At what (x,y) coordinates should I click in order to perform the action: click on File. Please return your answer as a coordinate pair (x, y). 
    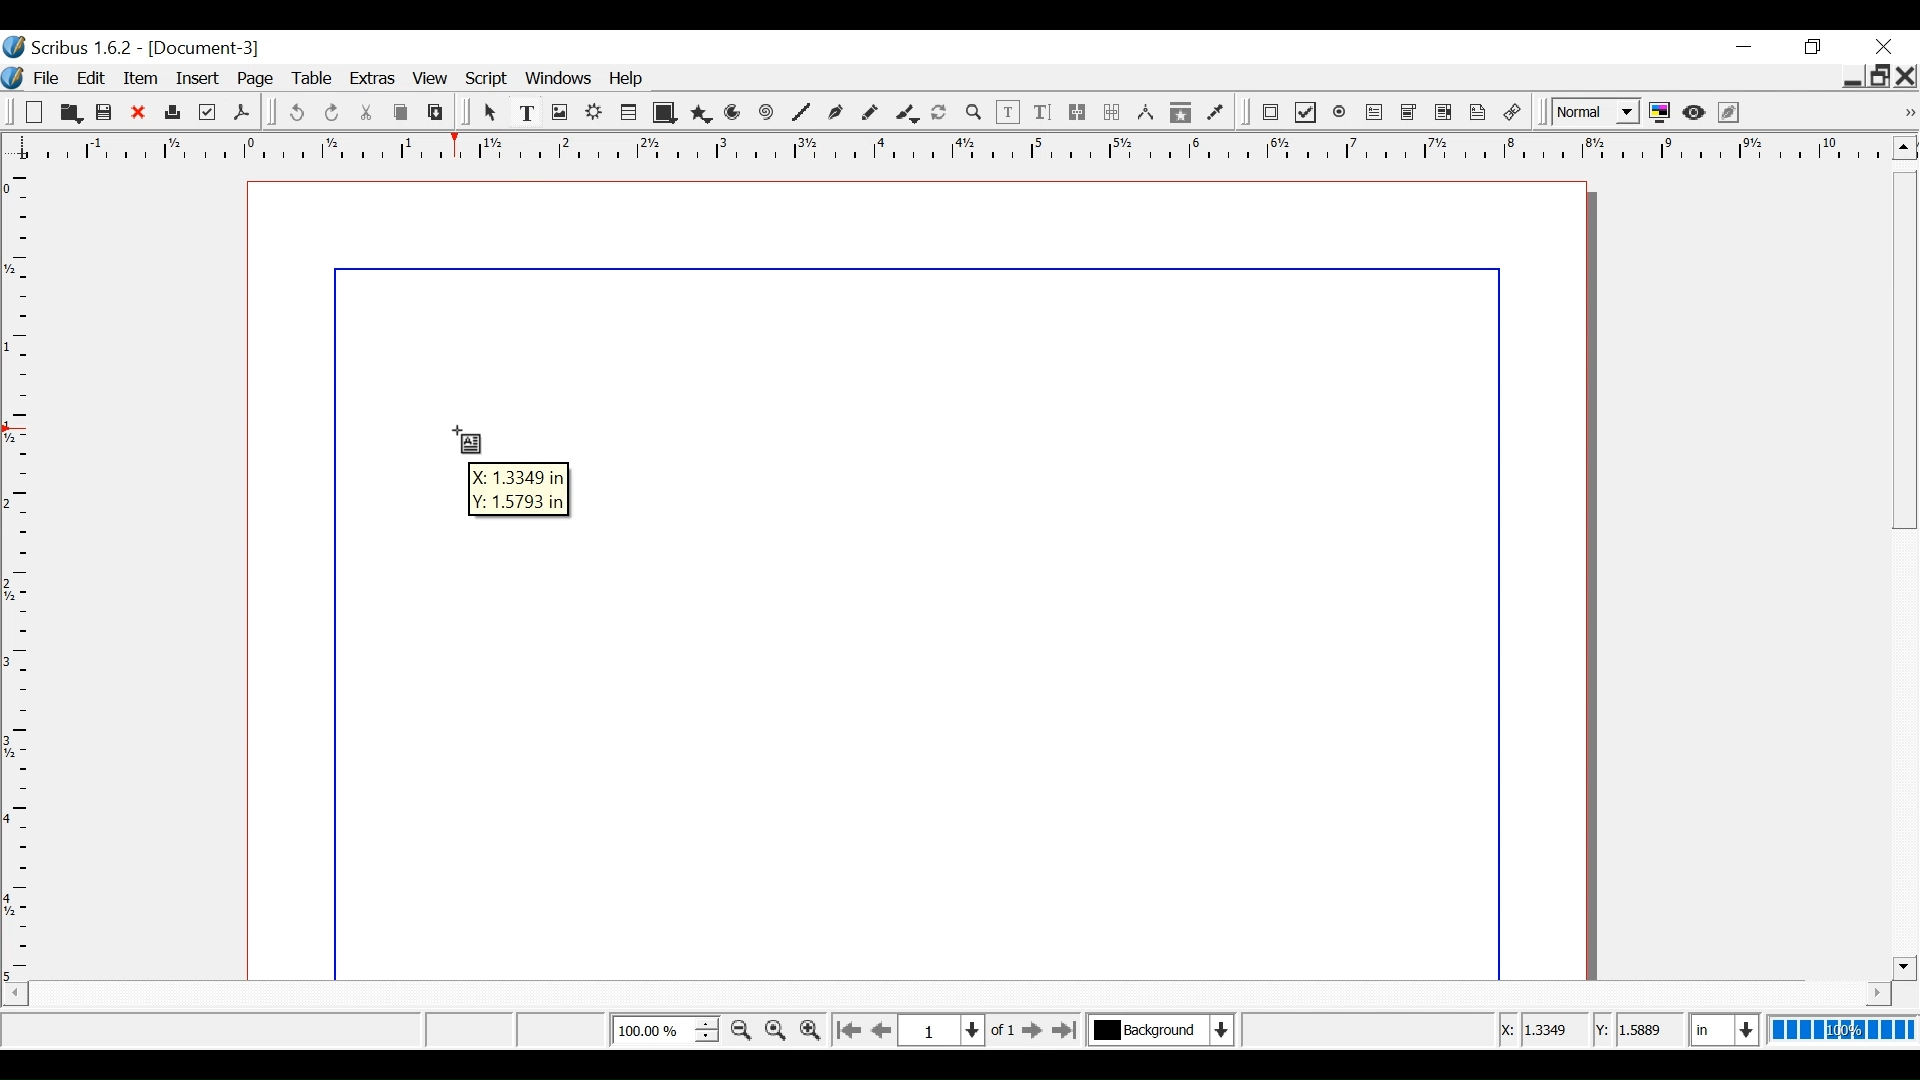
    Looking at the image, I should click on (46, 78).